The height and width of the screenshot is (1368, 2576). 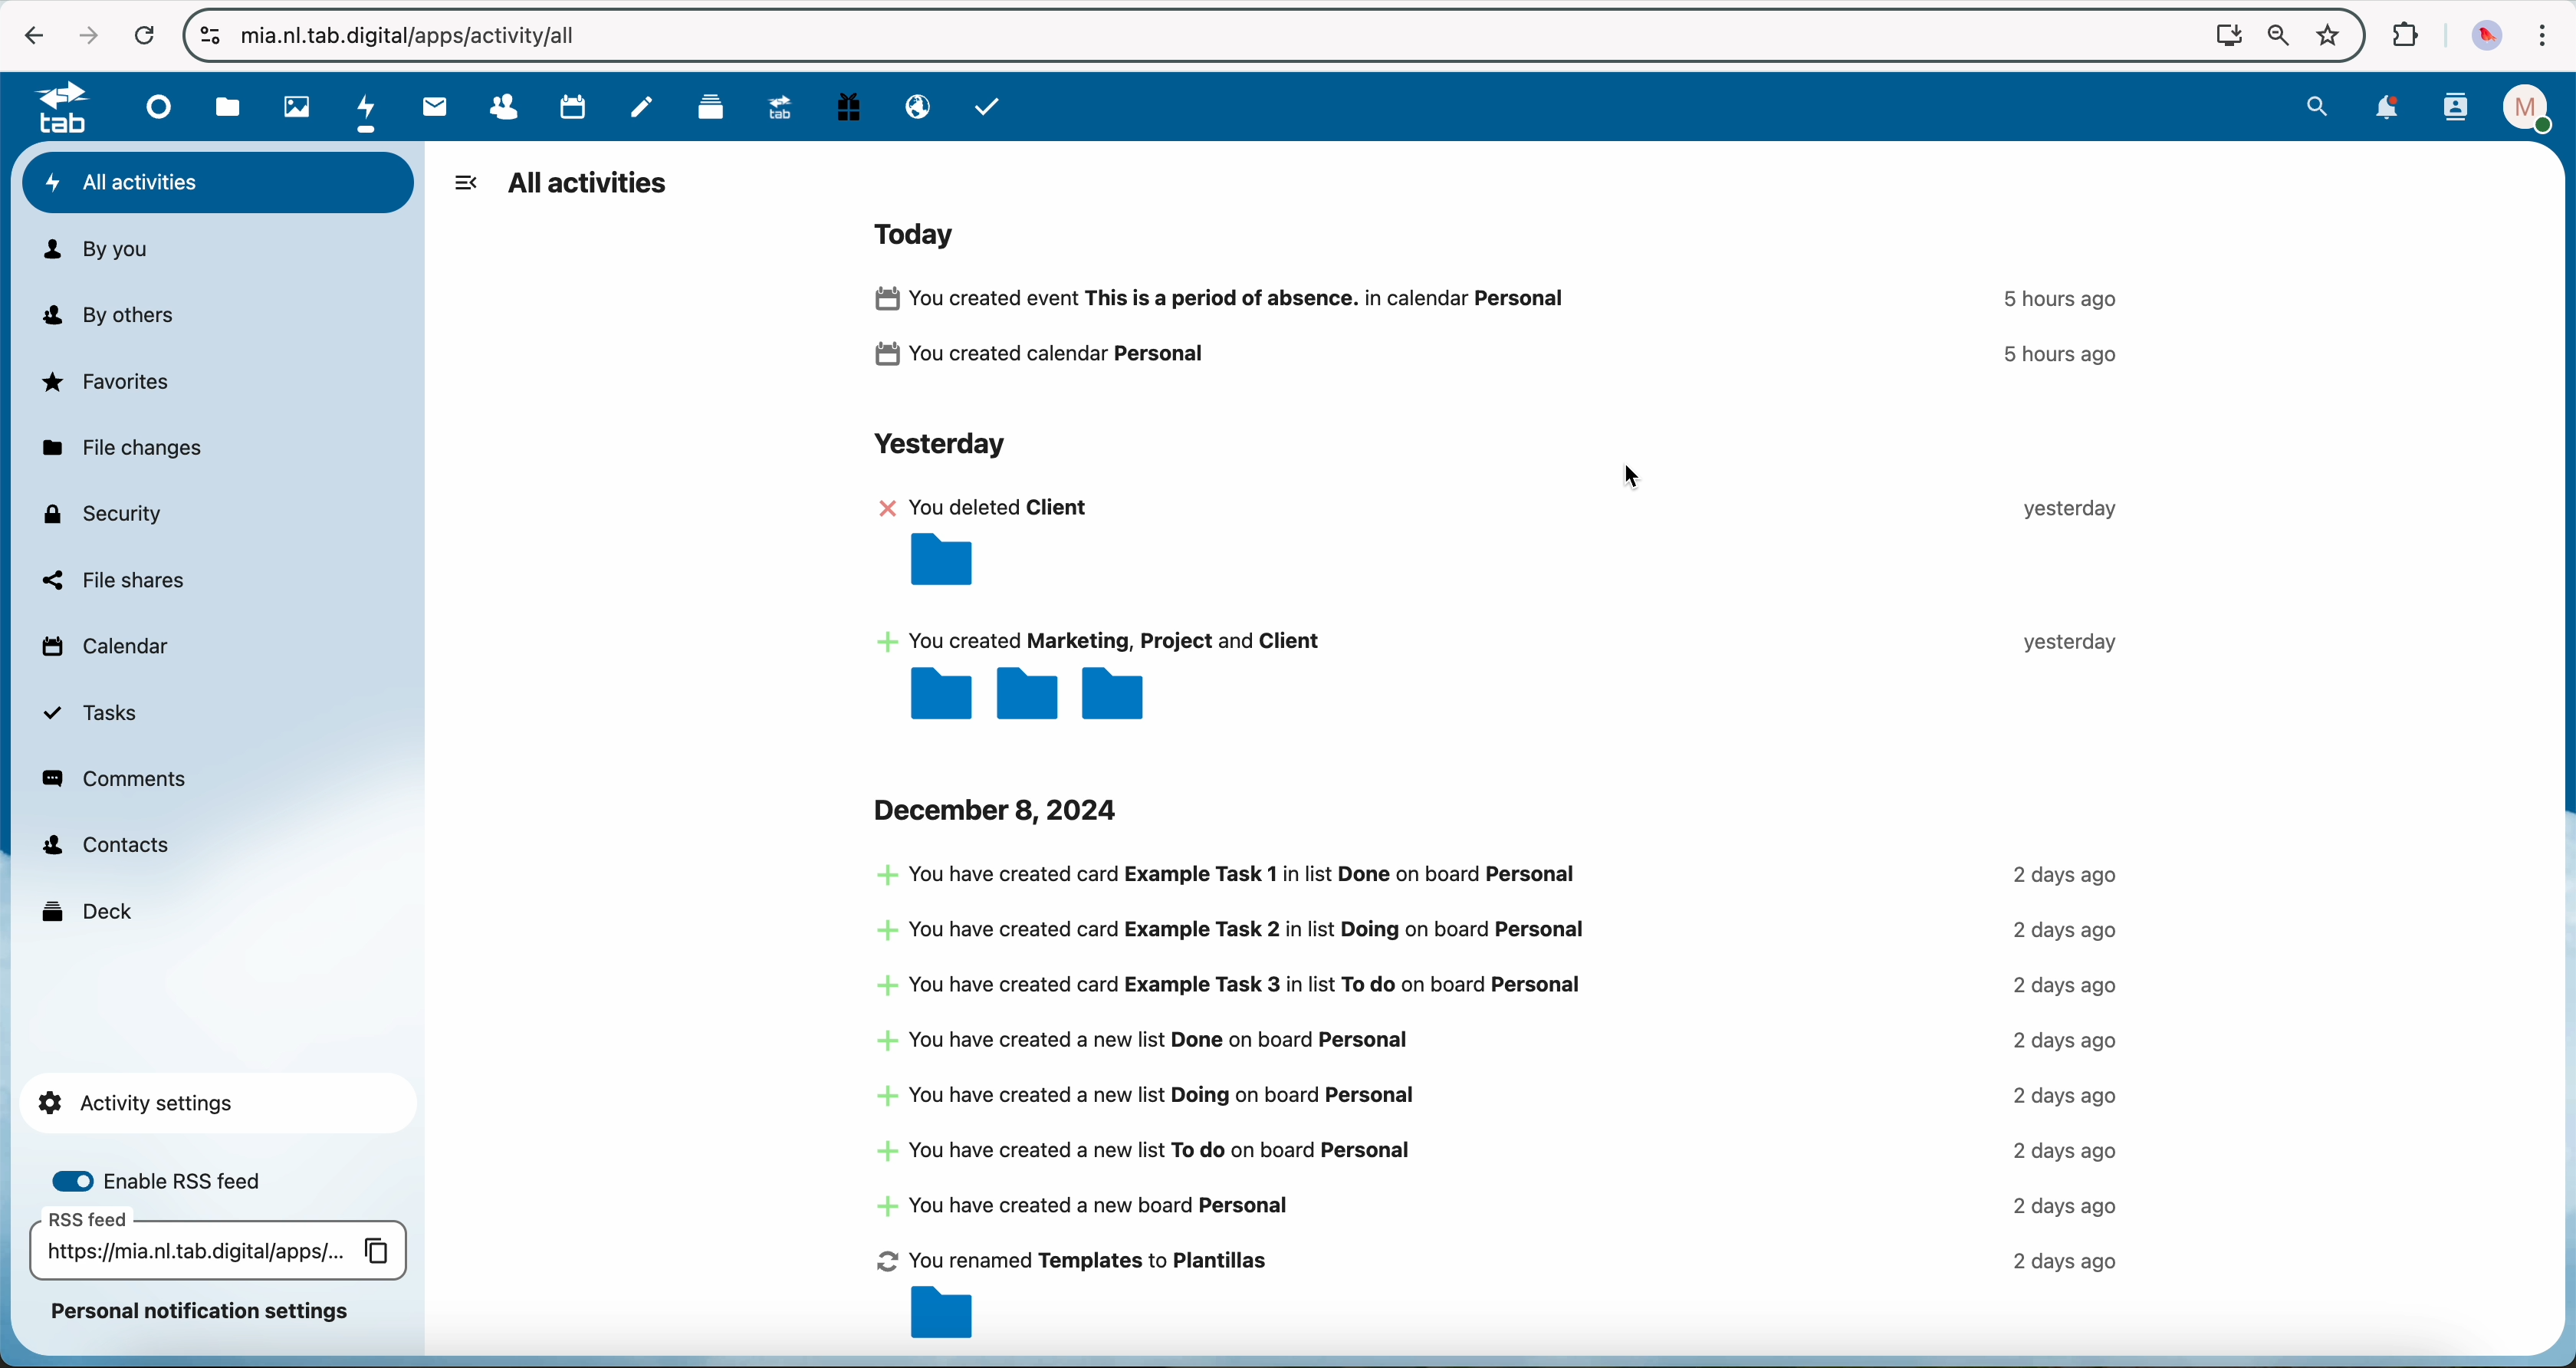 What do you see at coordinates (1507, 331) in the screenshot?
I see `activity` at bounding box center [1507, 331].